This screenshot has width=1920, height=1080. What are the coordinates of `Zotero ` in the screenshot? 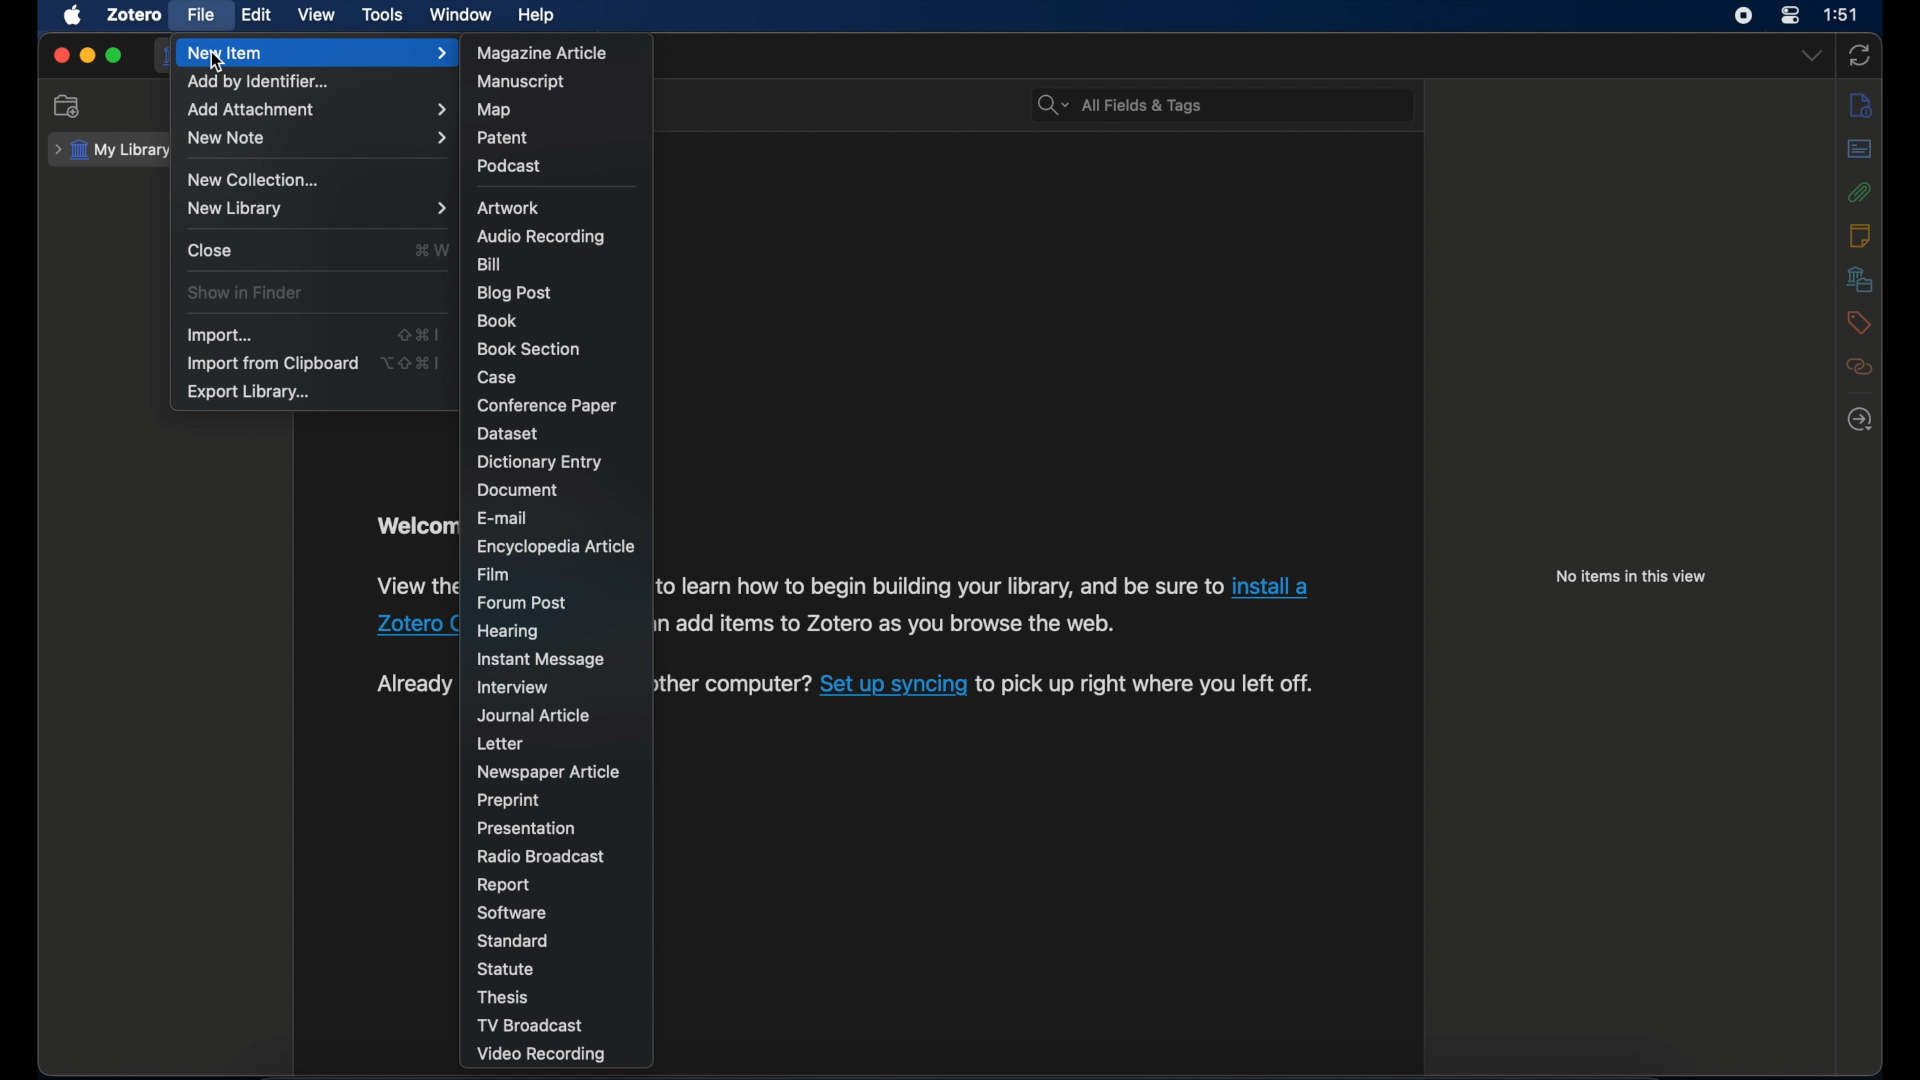 It's located at (412, 623).